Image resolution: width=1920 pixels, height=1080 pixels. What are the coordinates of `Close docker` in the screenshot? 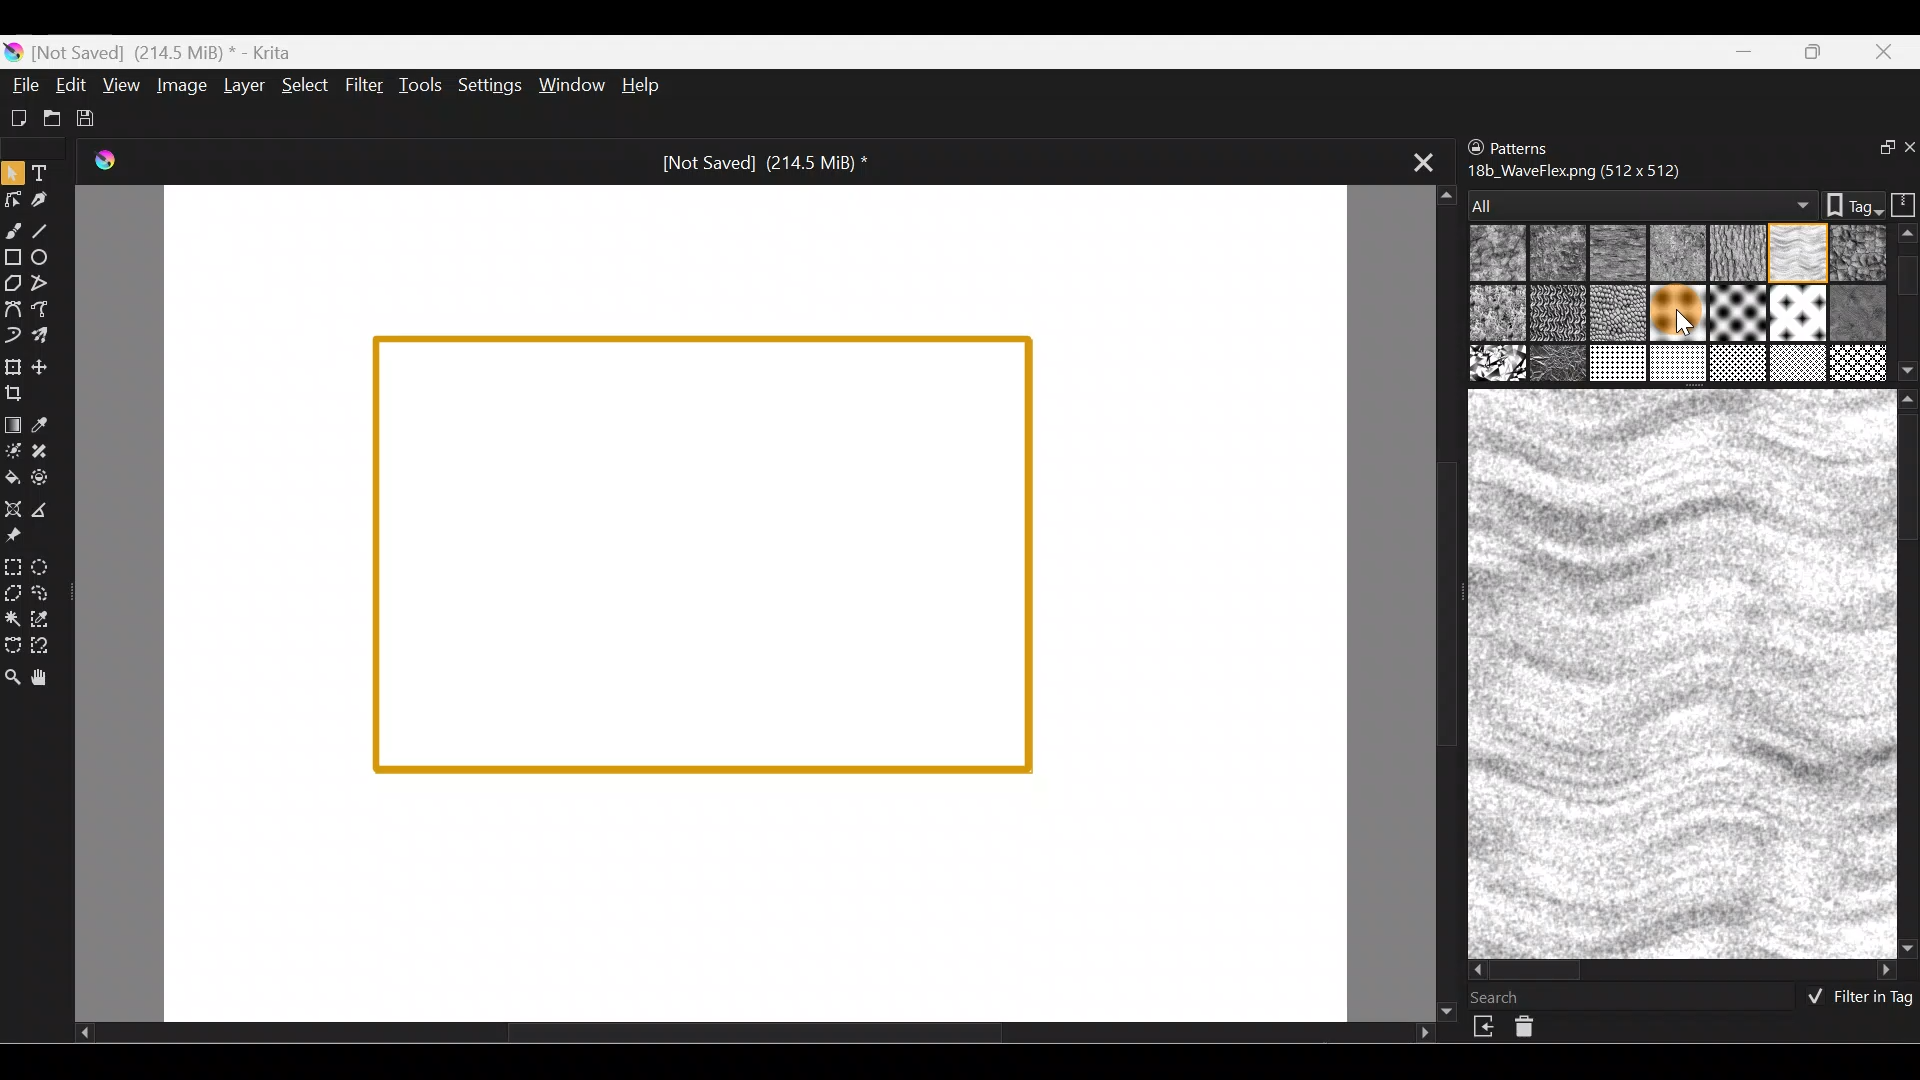 It's located at (1907, 149).